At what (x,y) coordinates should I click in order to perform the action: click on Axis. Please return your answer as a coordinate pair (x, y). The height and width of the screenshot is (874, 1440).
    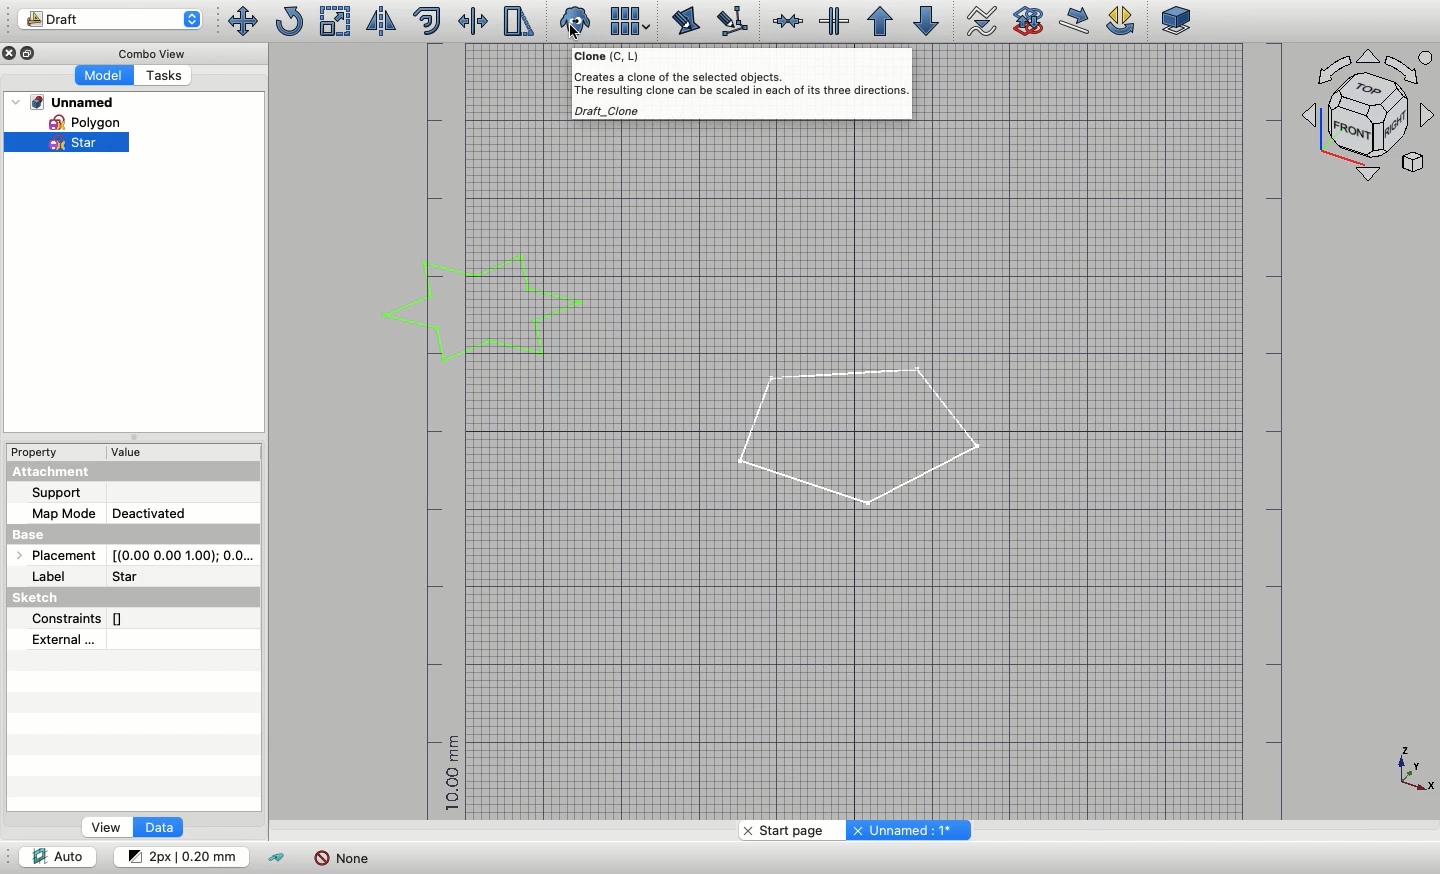
    Looking at the image, I should click on (1415, 770).